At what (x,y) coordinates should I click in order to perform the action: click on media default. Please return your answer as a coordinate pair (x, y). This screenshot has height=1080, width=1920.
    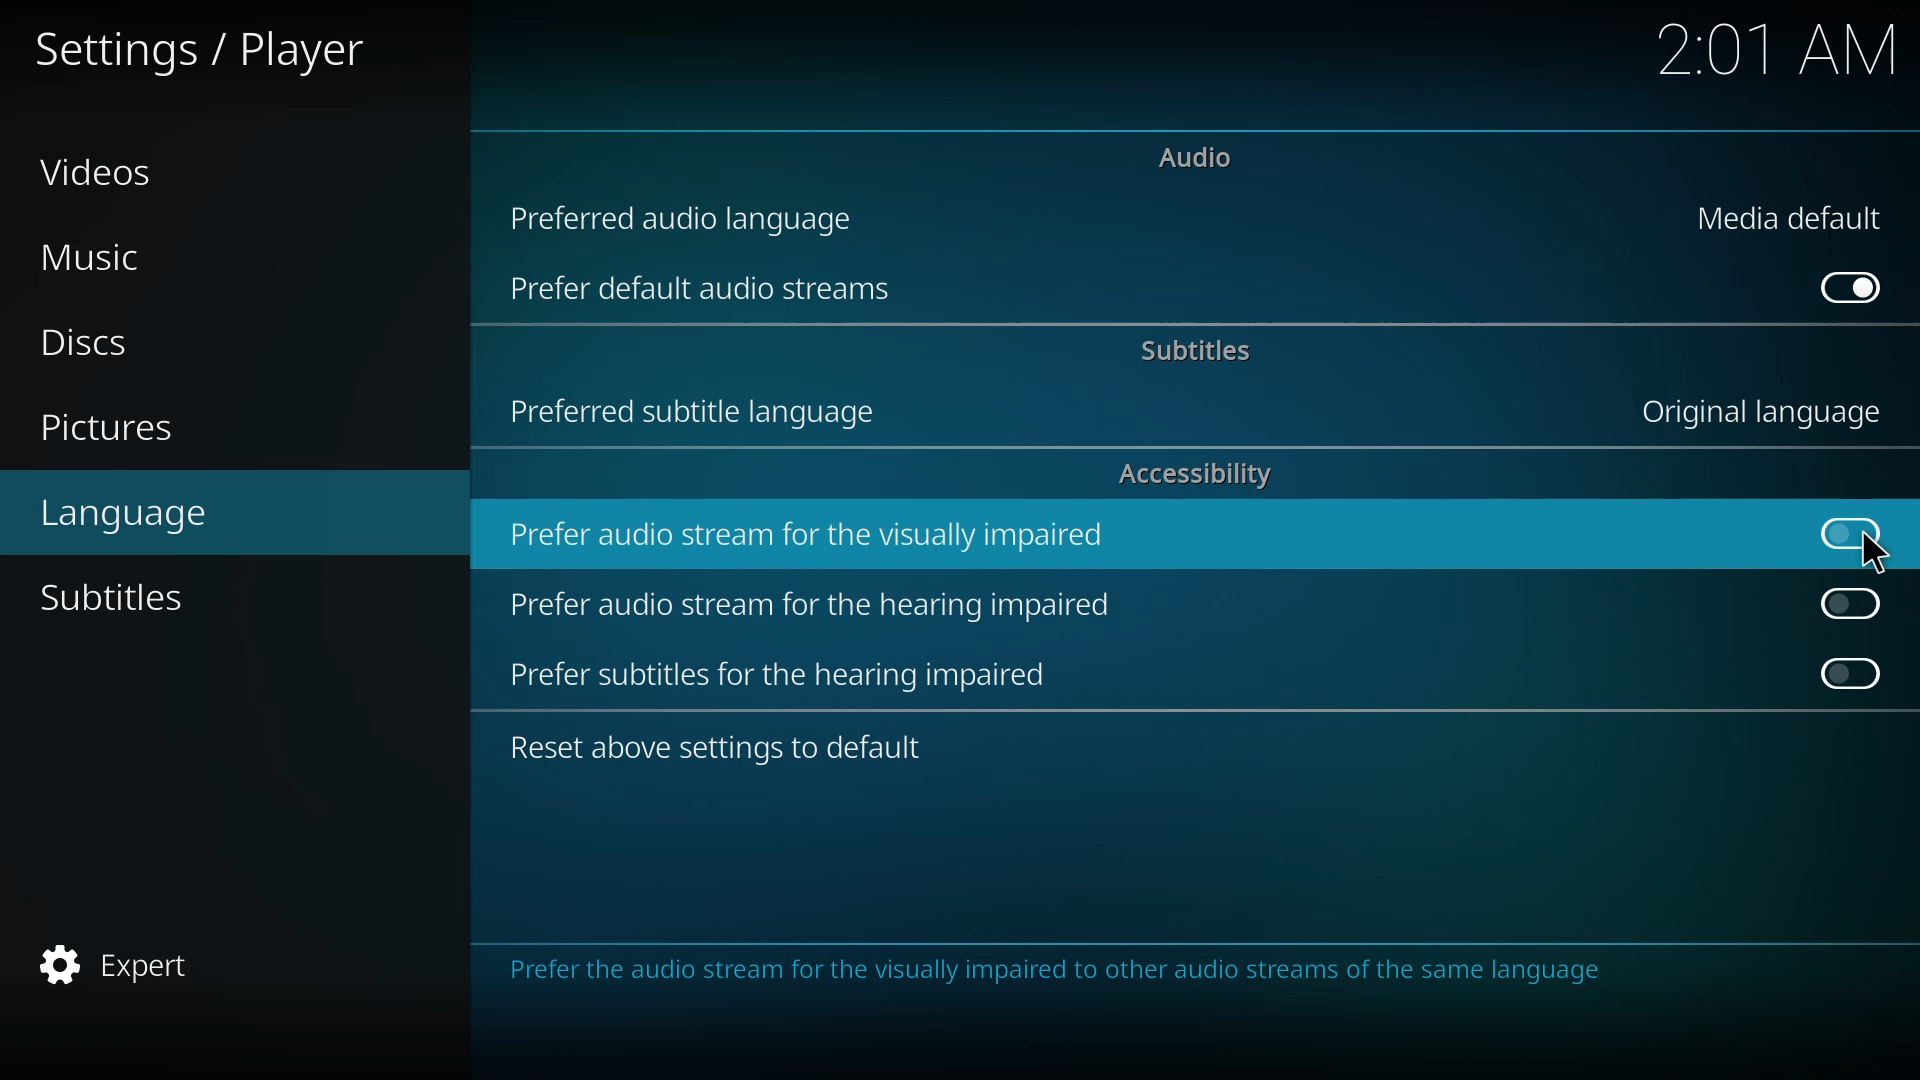
    Looking at the image, I should click on (1791, 217).